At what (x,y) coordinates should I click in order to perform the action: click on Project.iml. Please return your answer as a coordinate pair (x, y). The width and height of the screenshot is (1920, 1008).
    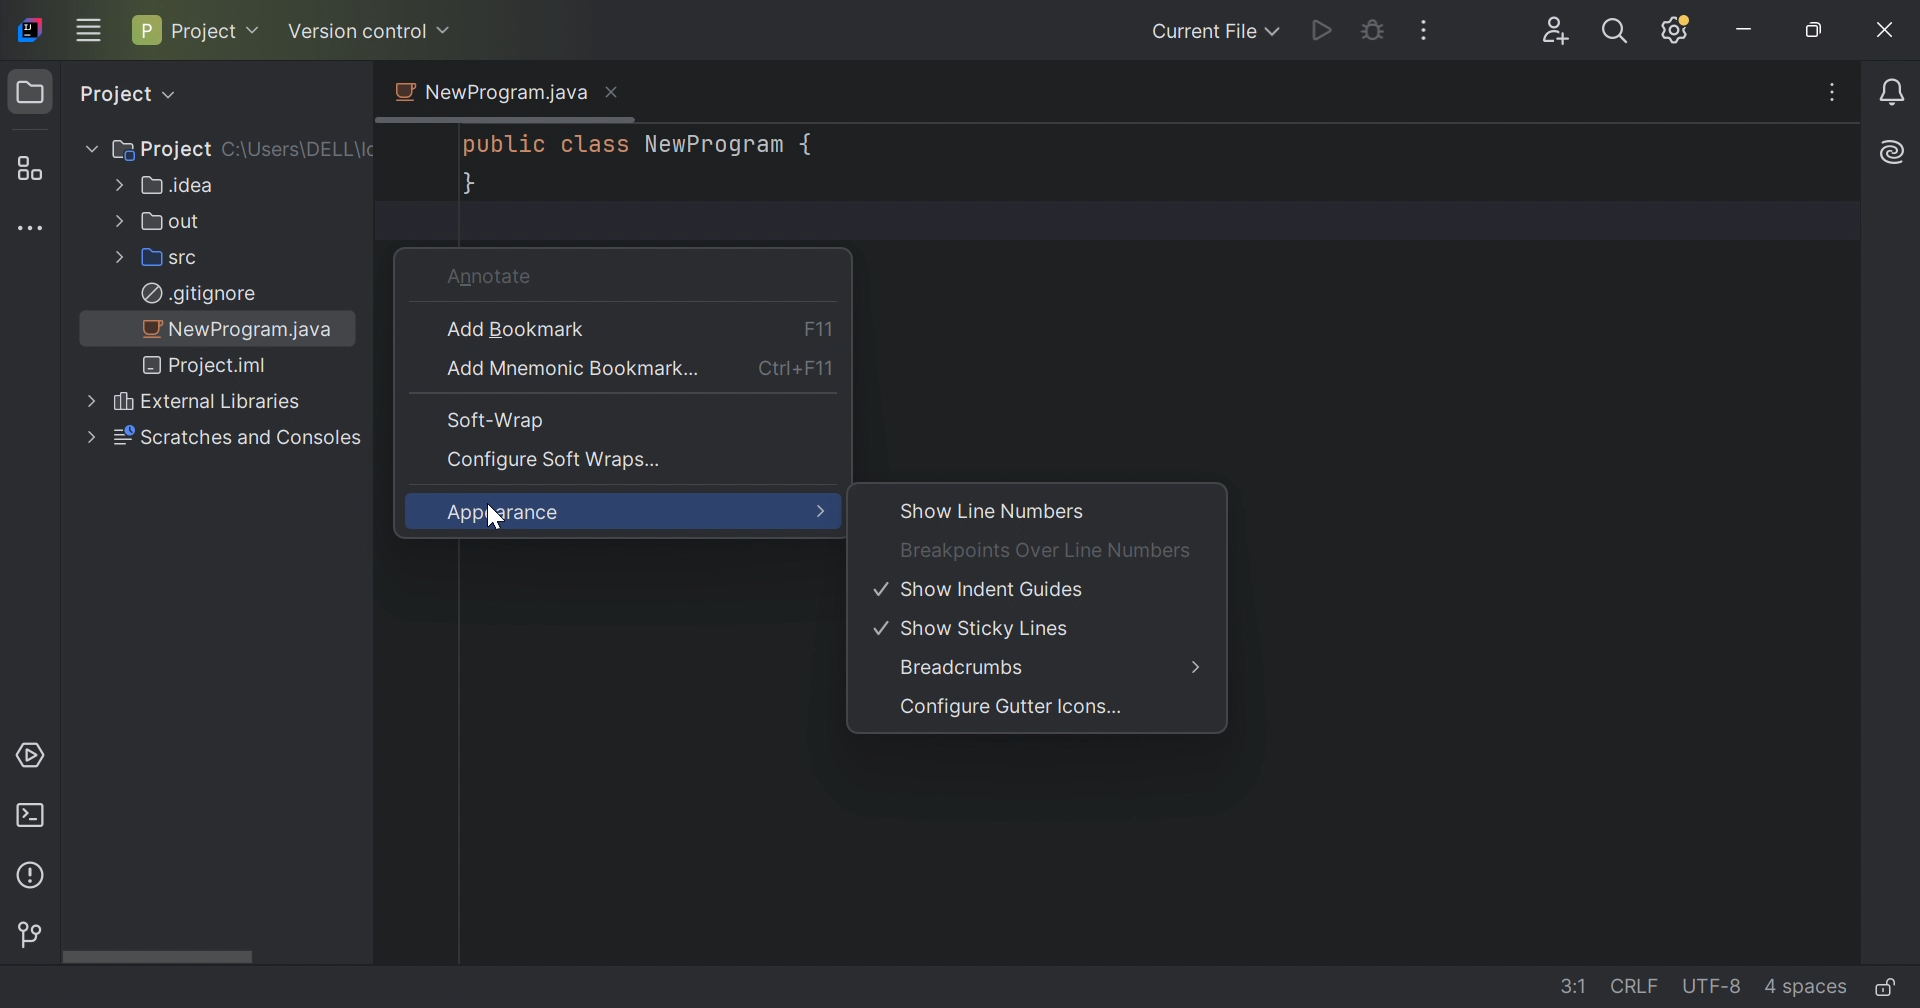
    Looking at the image, I should click on (209, 366).